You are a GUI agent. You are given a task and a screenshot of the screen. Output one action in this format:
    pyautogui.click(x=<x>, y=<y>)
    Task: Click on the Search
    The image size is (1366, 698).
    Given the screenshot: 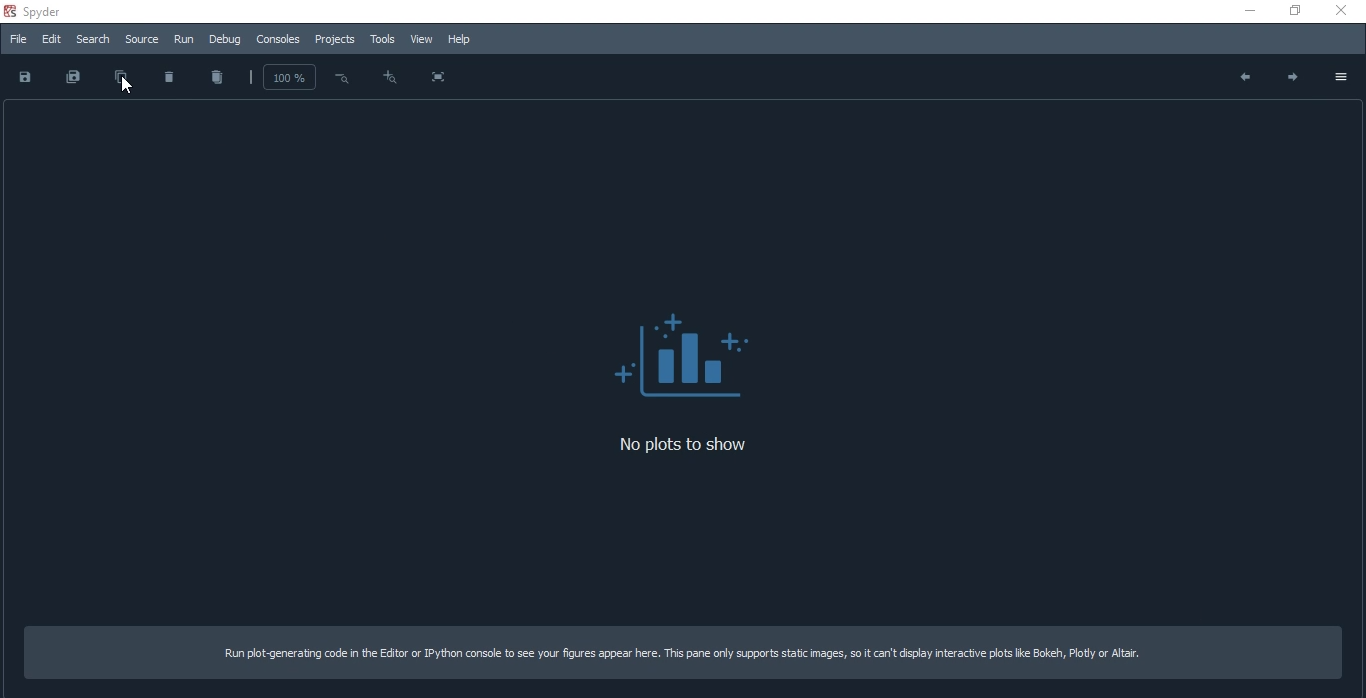 What is the action you would take?
    pyautogui.click(x=93, y=39)
    